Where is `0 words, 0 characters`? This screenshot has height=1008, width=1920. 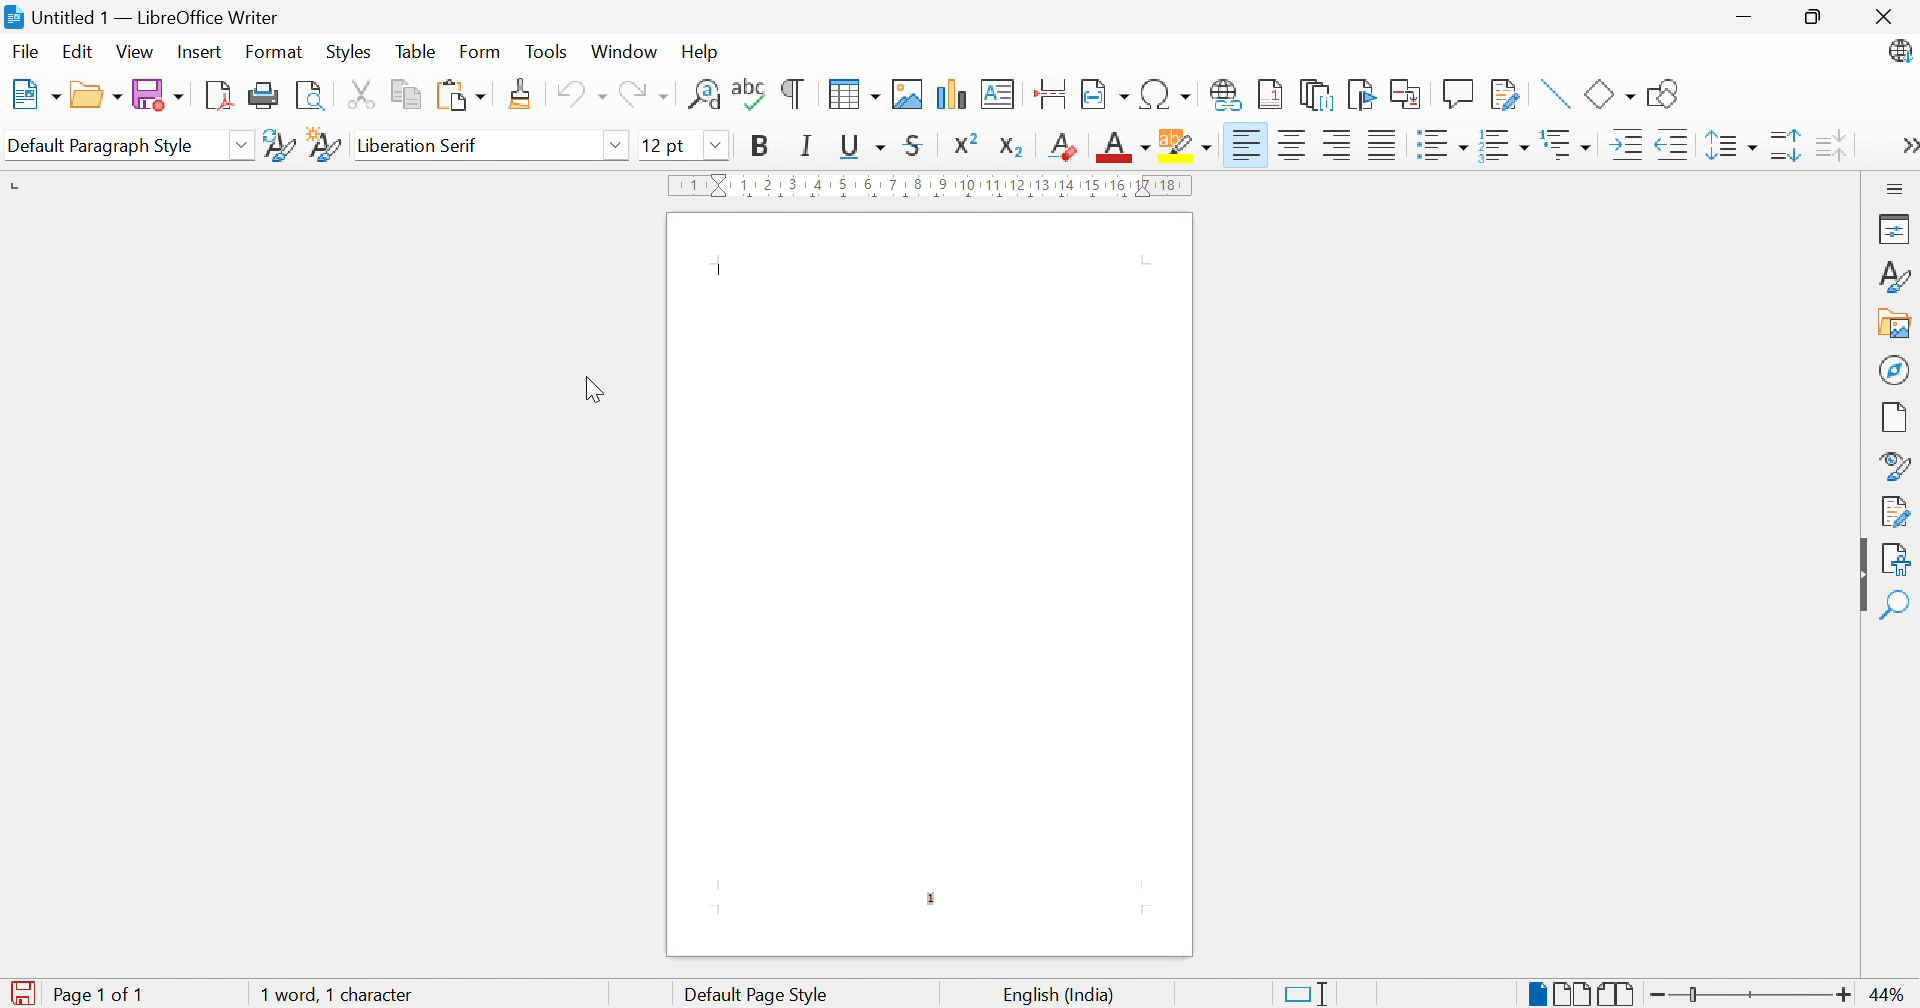 0 words, 0 characters is located at coordinates (342, 997).